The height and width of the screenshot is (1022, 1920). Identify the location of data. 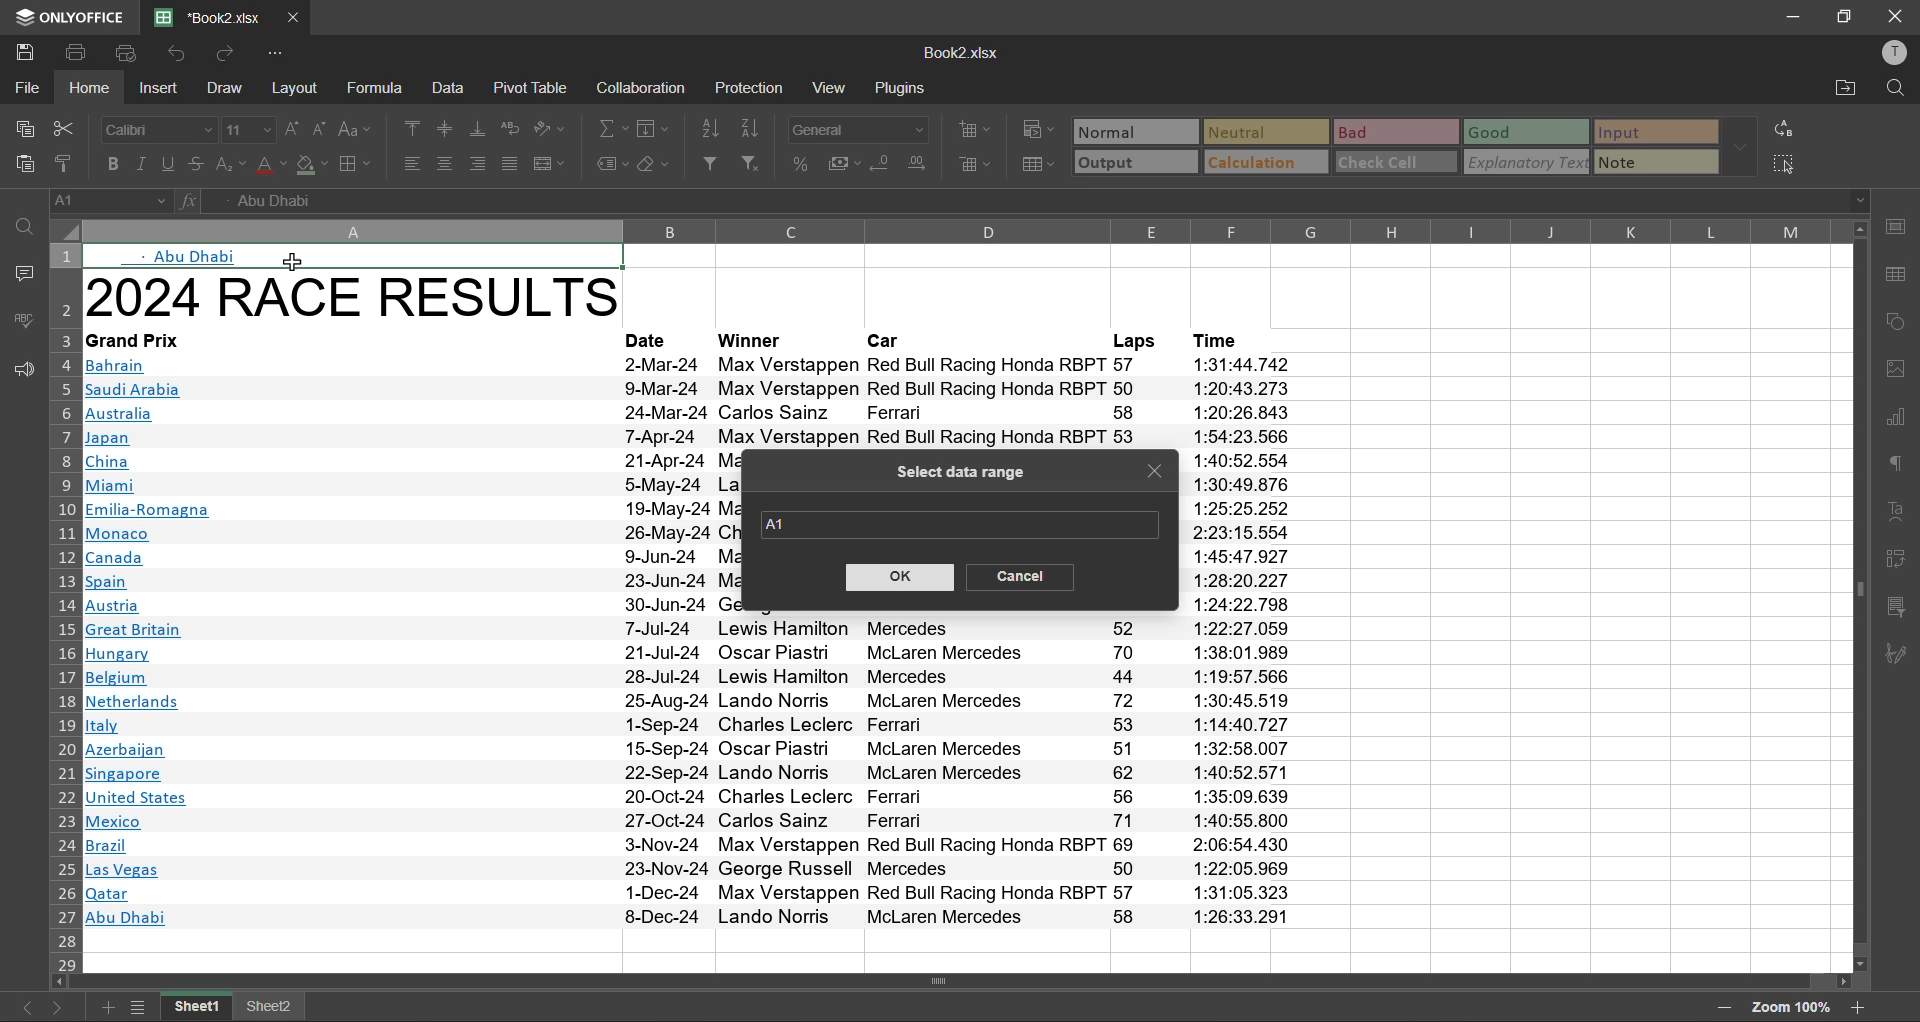
(455, 90).